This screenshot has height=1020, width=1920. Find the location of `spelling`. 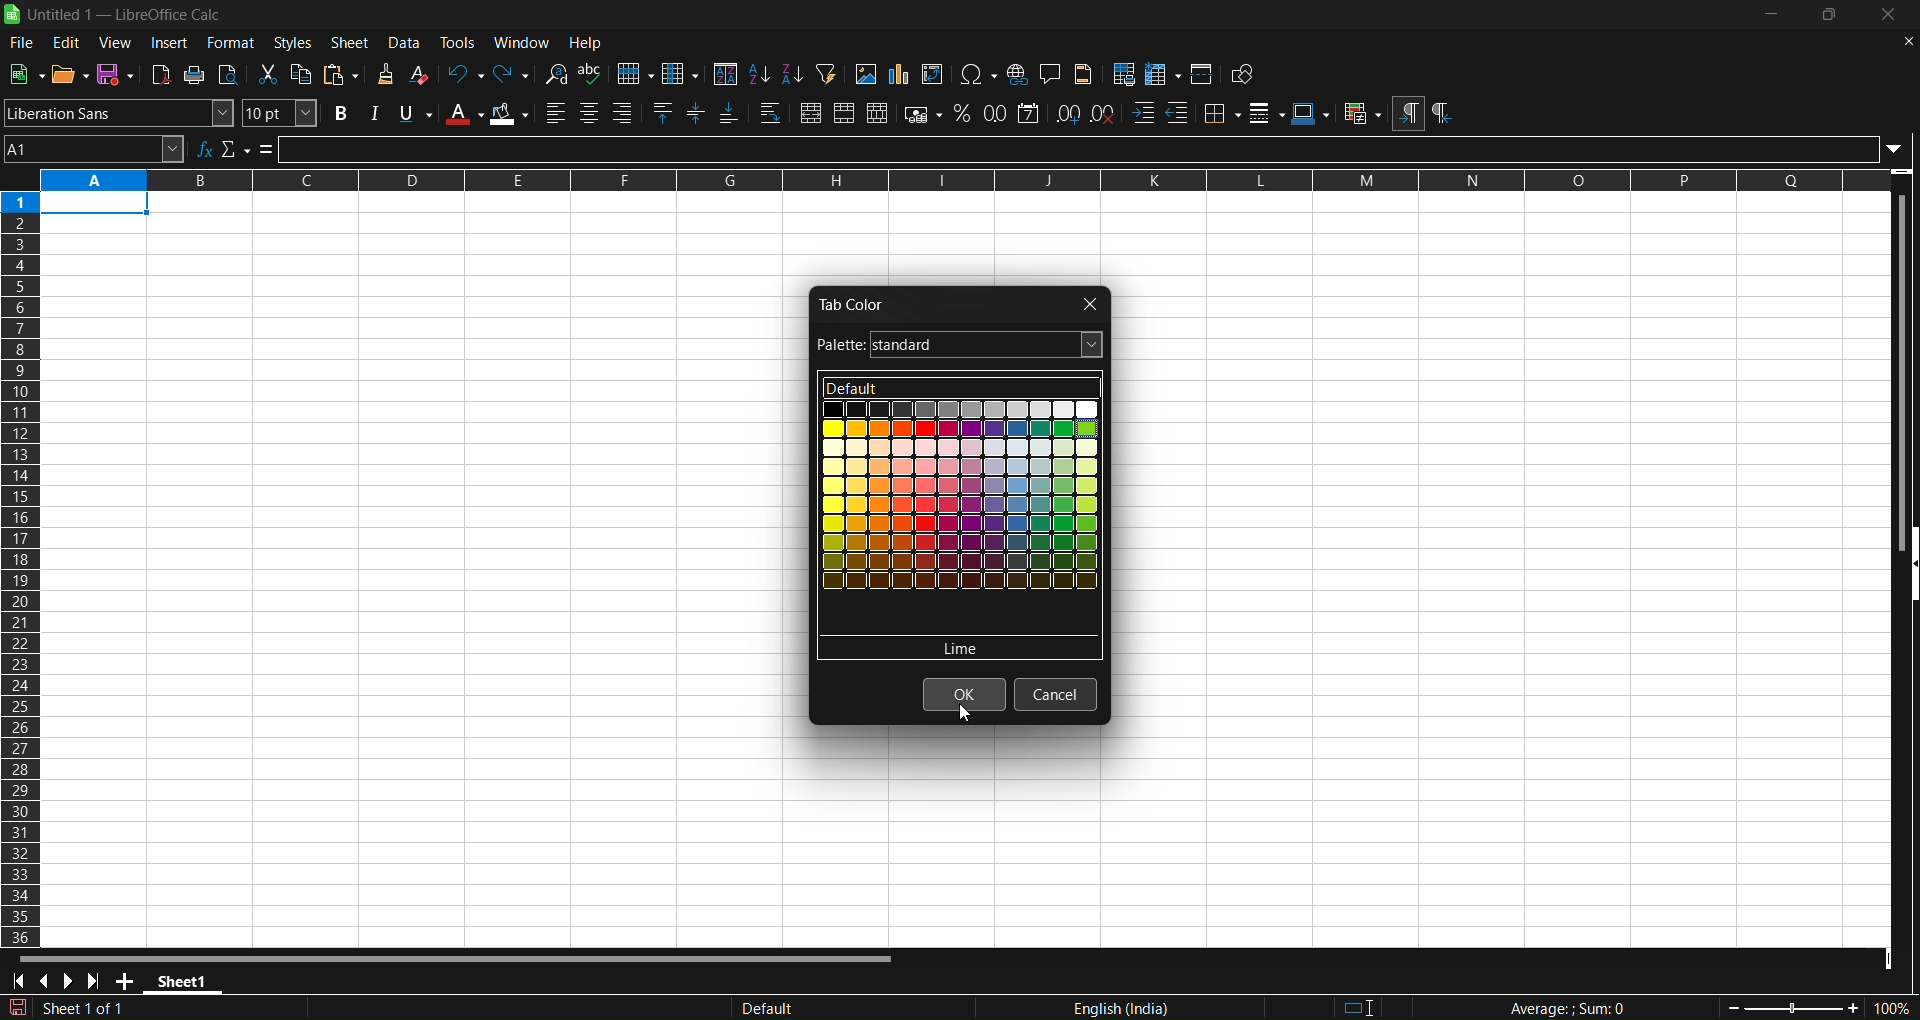

spelling is located at coordinates (591, 74).